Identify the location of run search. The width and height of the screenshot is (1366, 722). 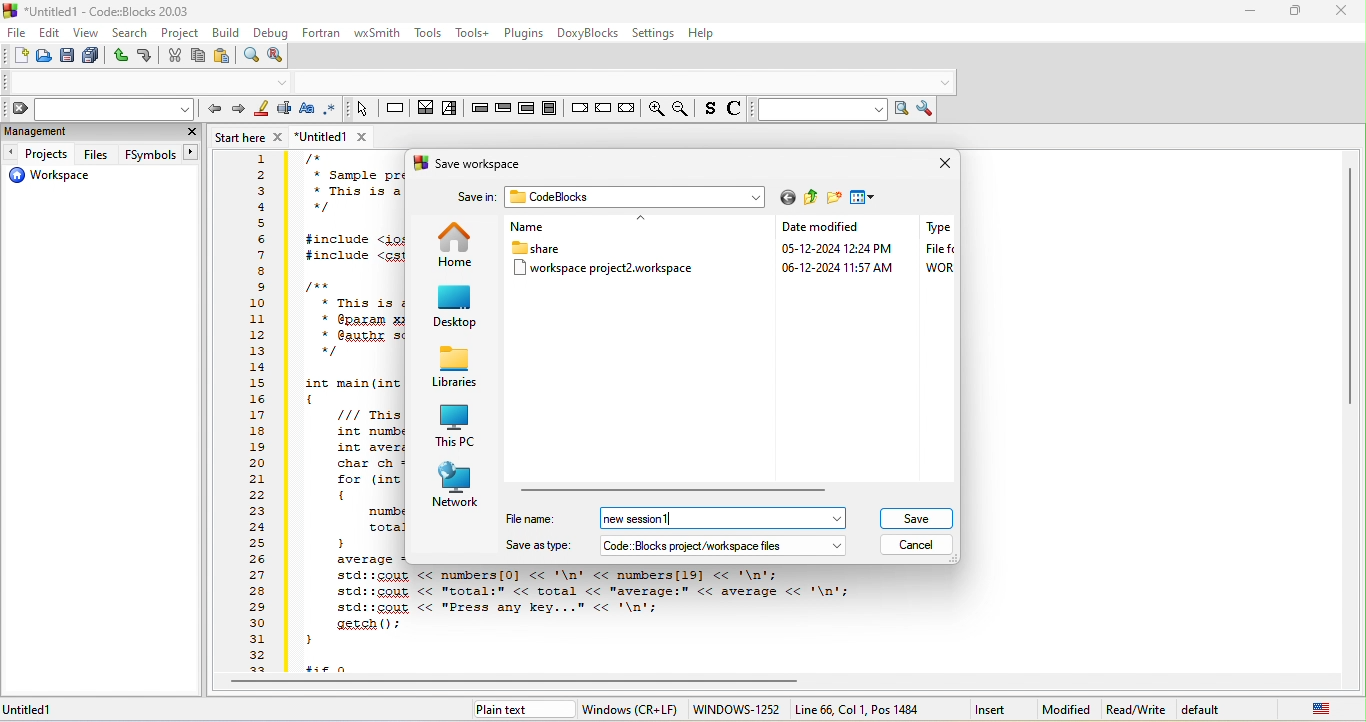
(904, 110).